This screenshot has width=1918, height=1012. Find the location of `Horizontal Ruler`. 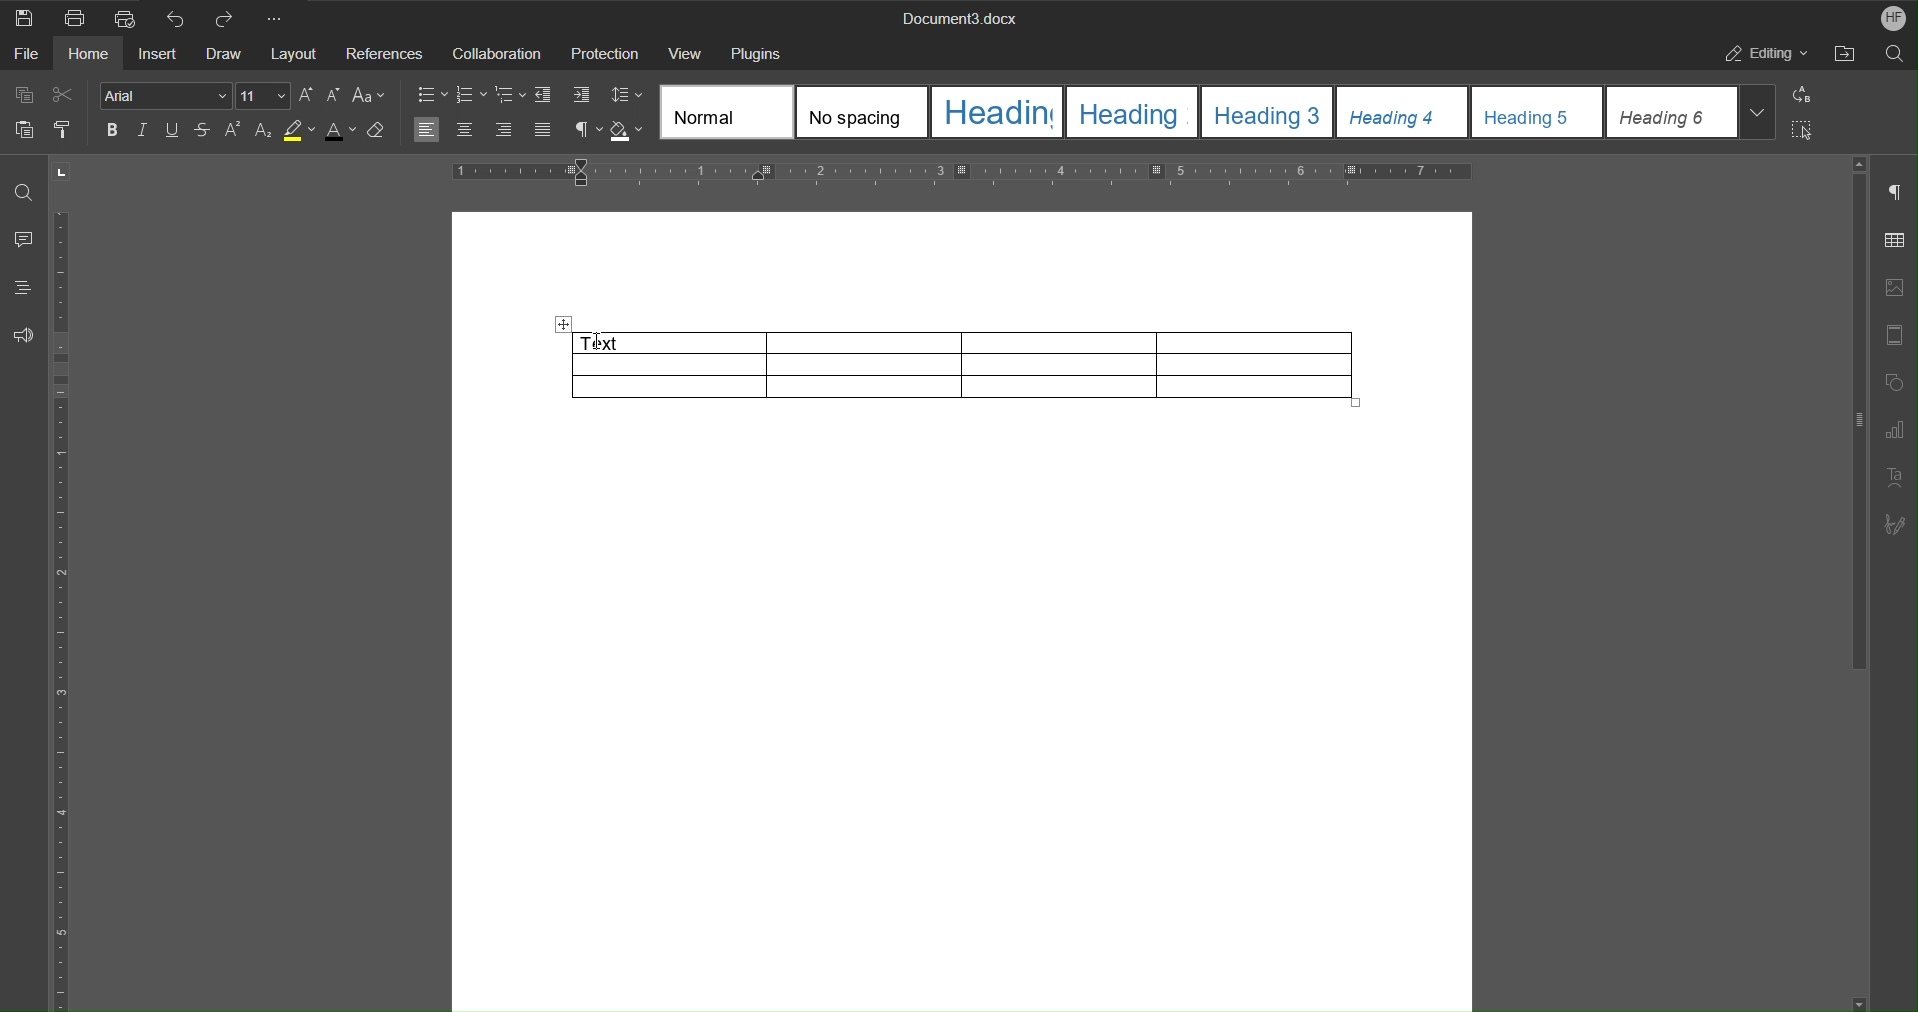

Horizontal Ruler is located at coordinates (961, 175).